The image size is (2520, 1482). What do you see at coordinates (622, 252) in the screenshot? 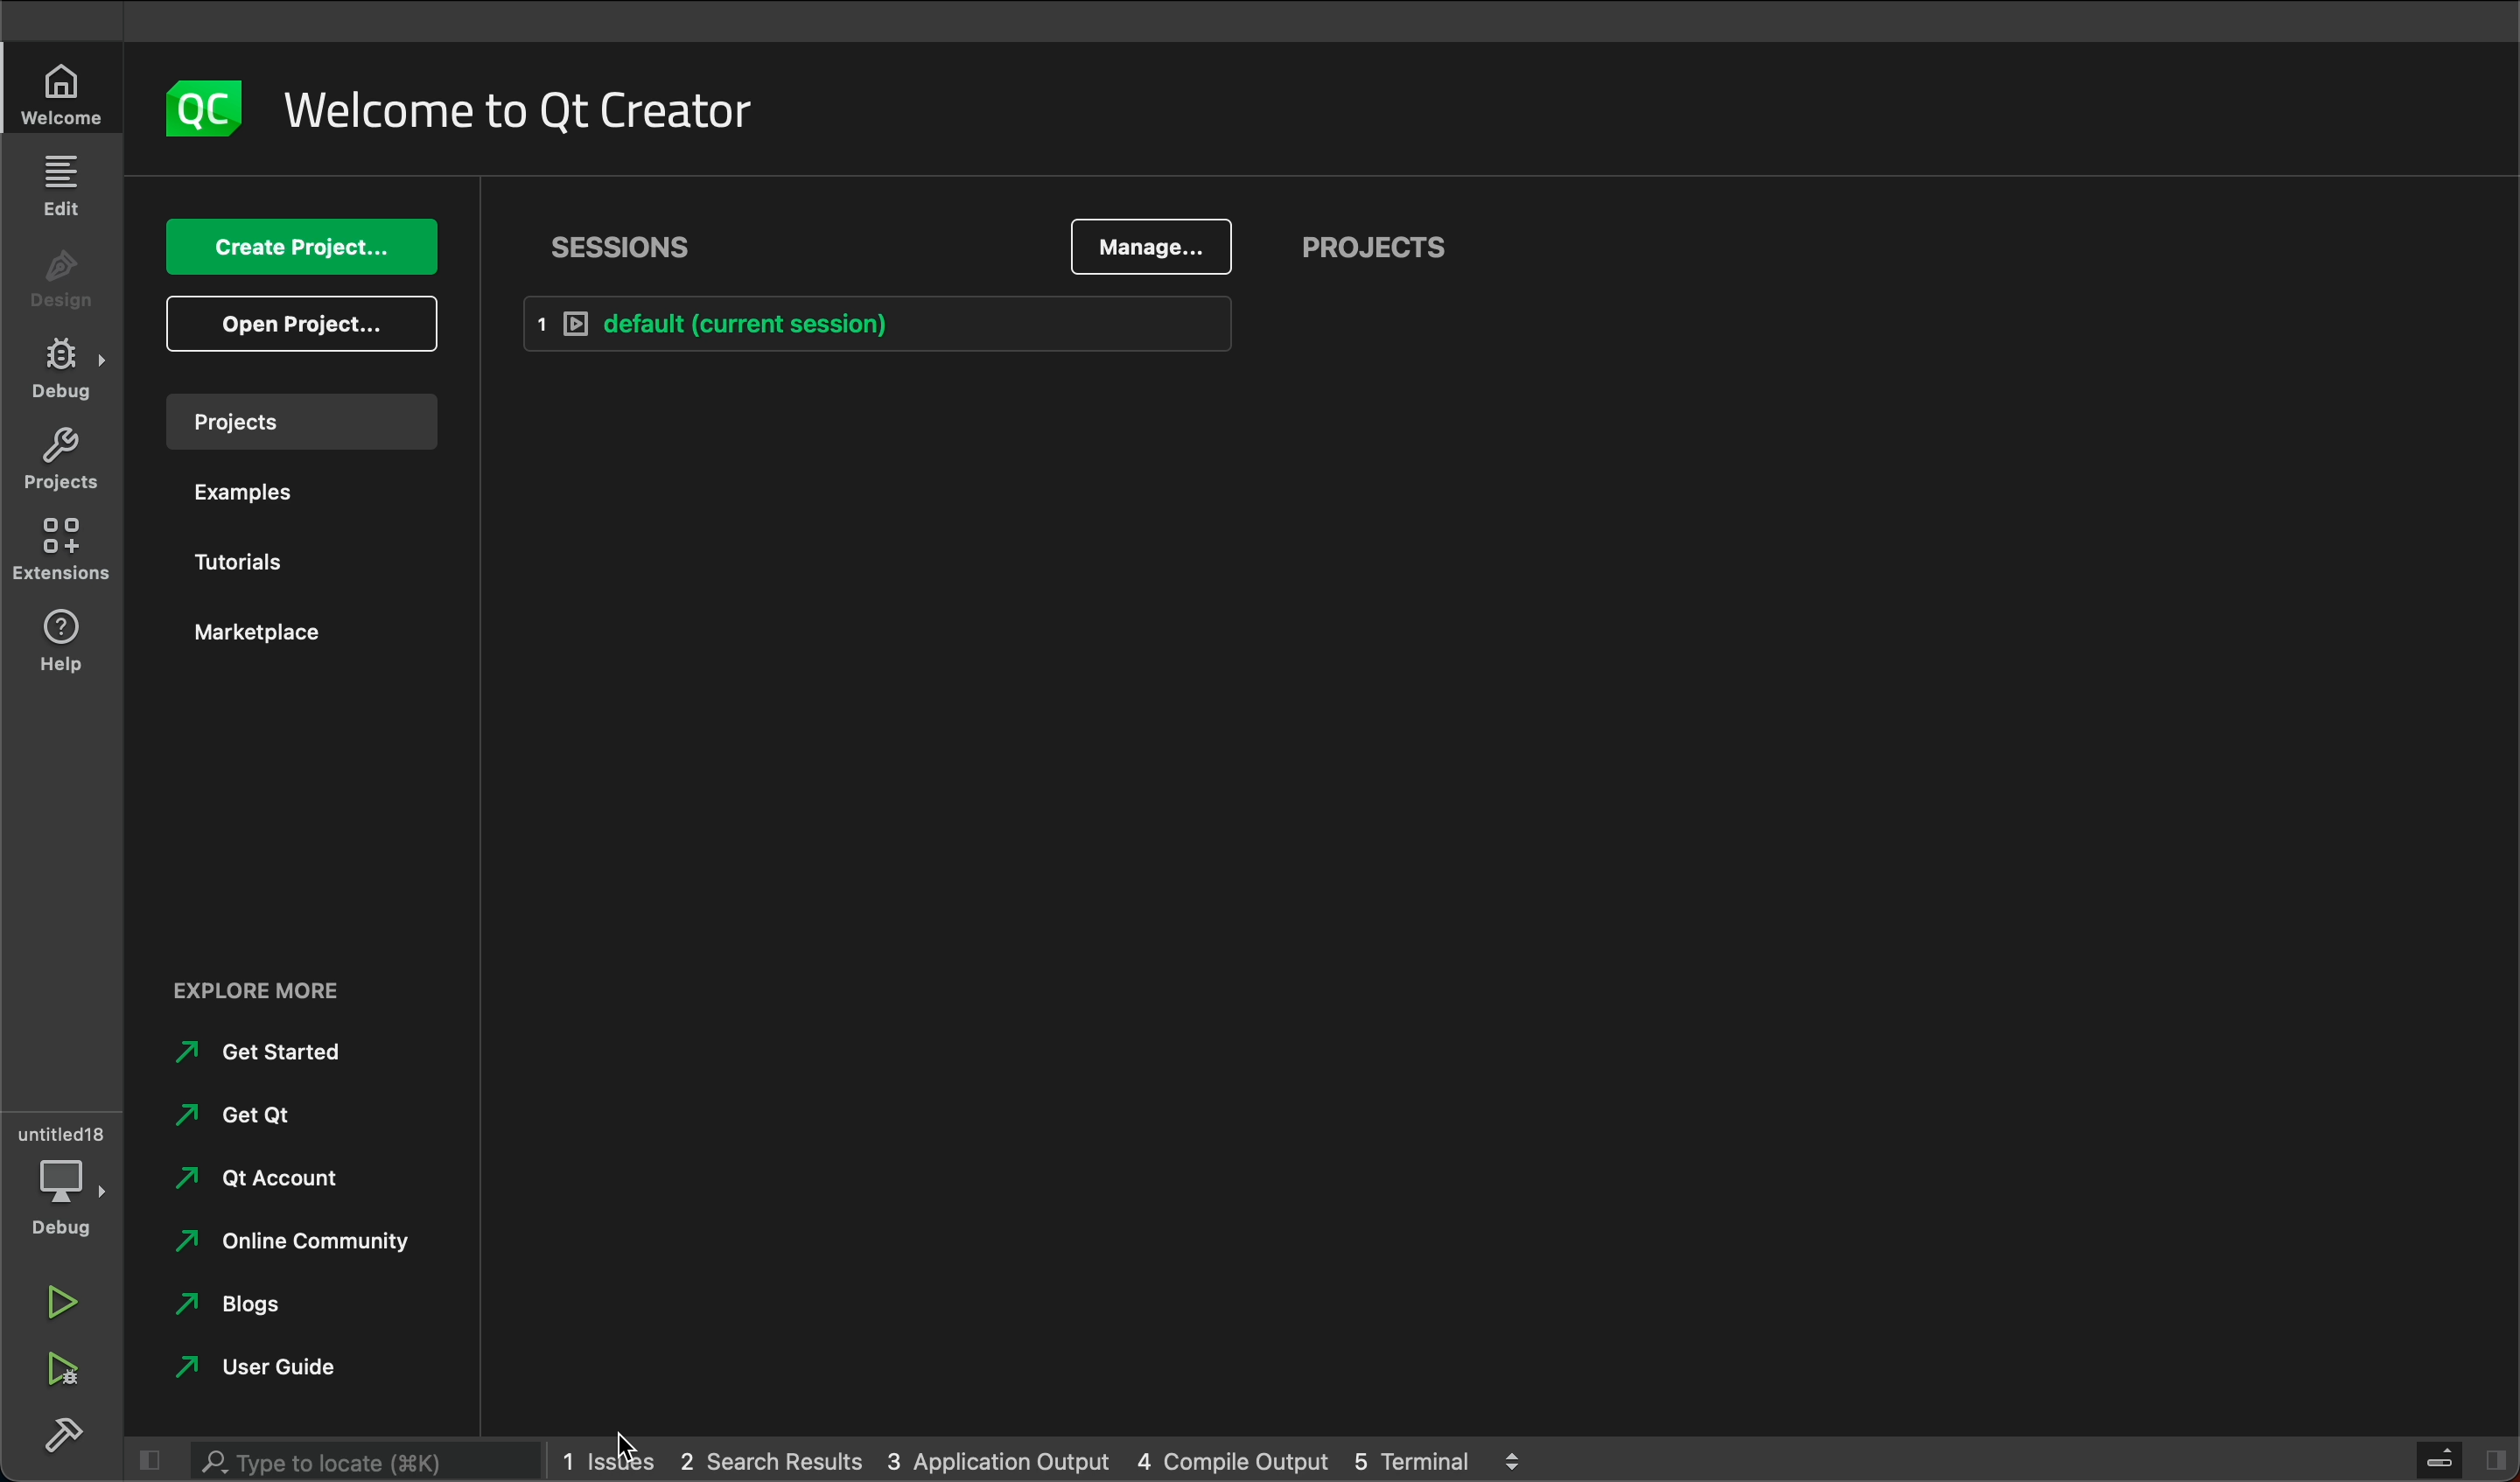
I see `sessions` at bounding box center [622, 252].